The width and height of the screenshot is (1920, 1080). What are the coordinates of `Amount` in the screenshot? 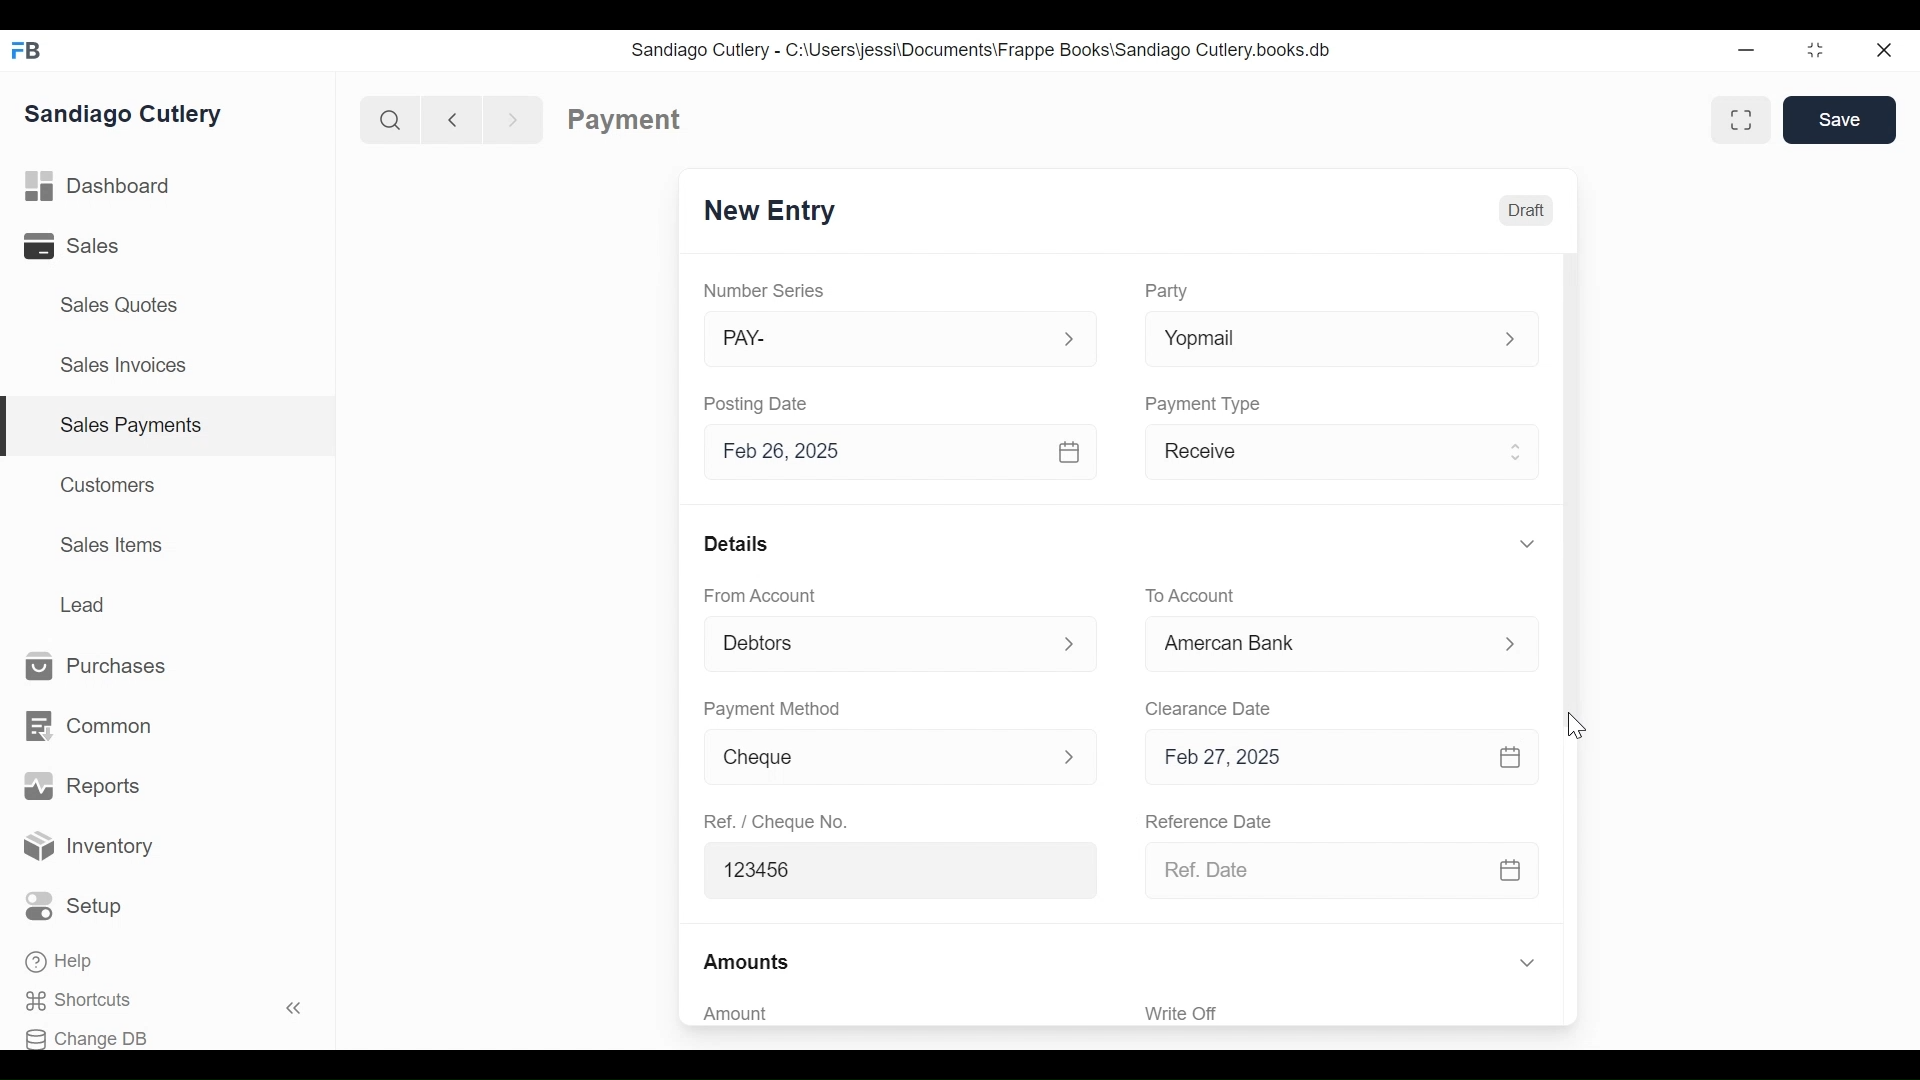 It's located at (890, 1014).